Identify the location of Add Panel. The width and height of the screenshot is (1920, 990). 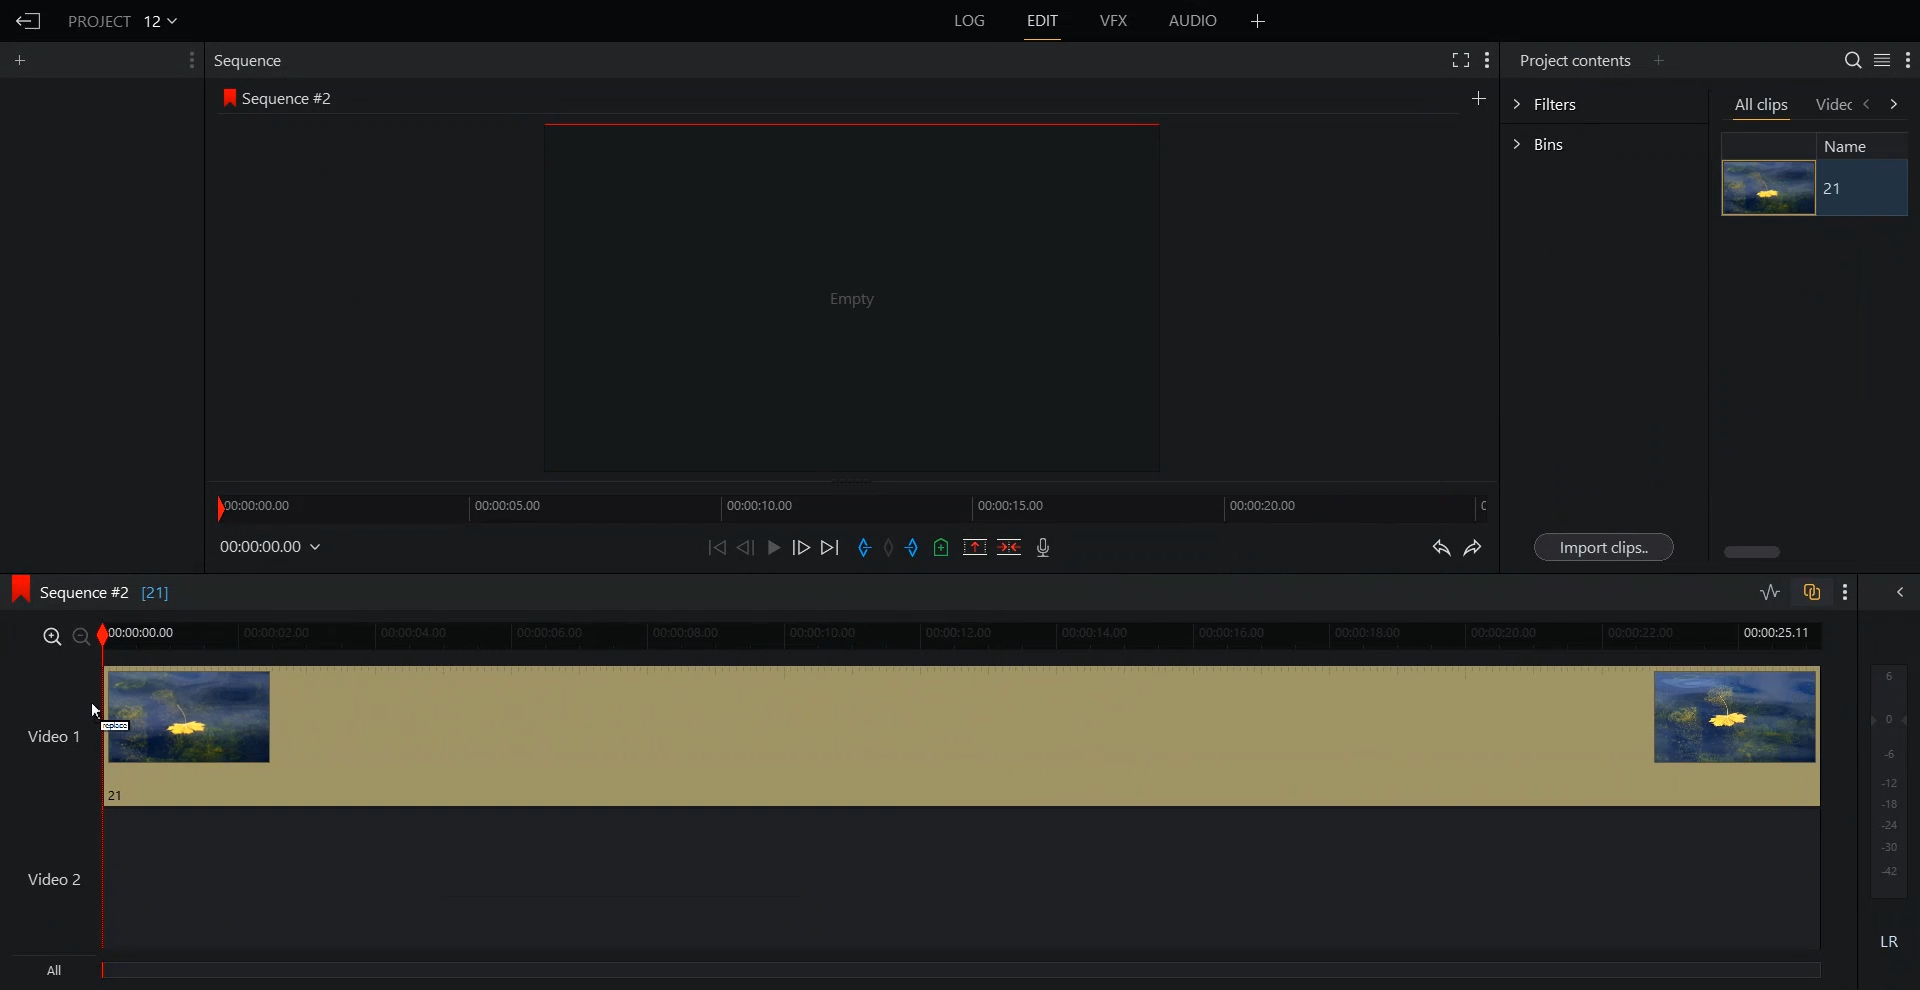
(20, 60).